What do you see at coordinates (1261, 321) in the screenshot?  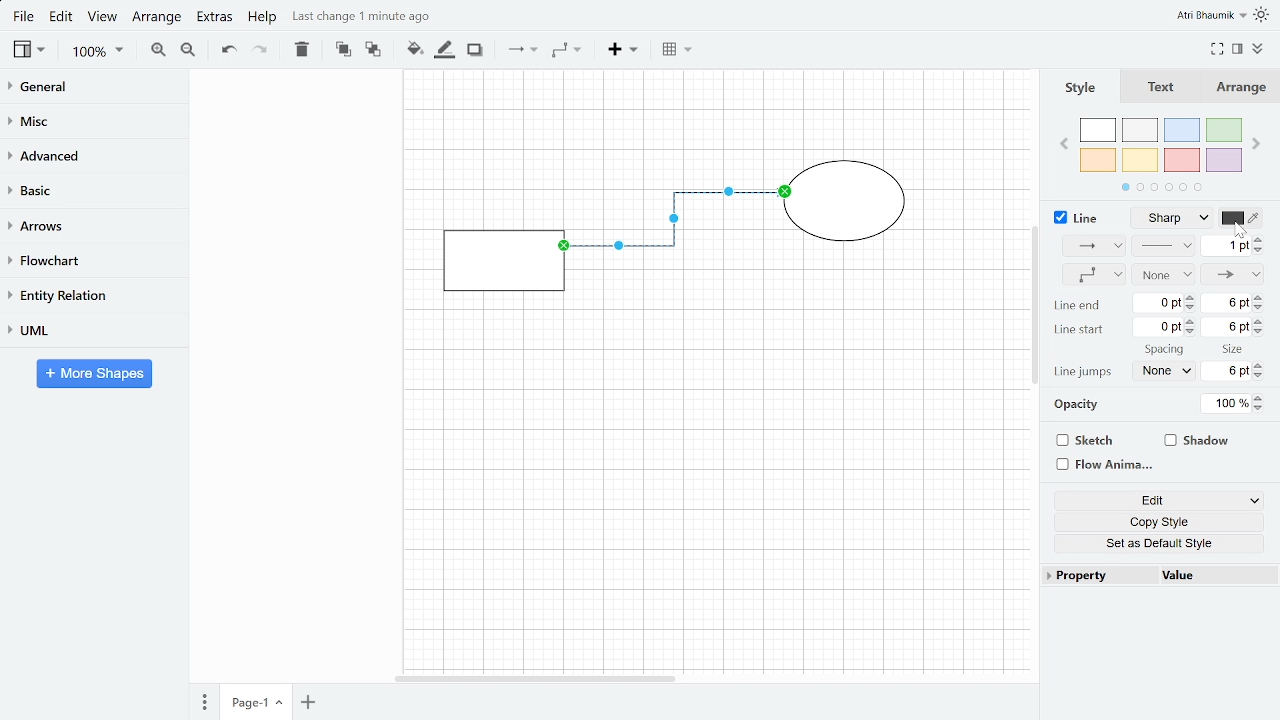 I see `Increase line start size` at bounding box center [1261, 321].